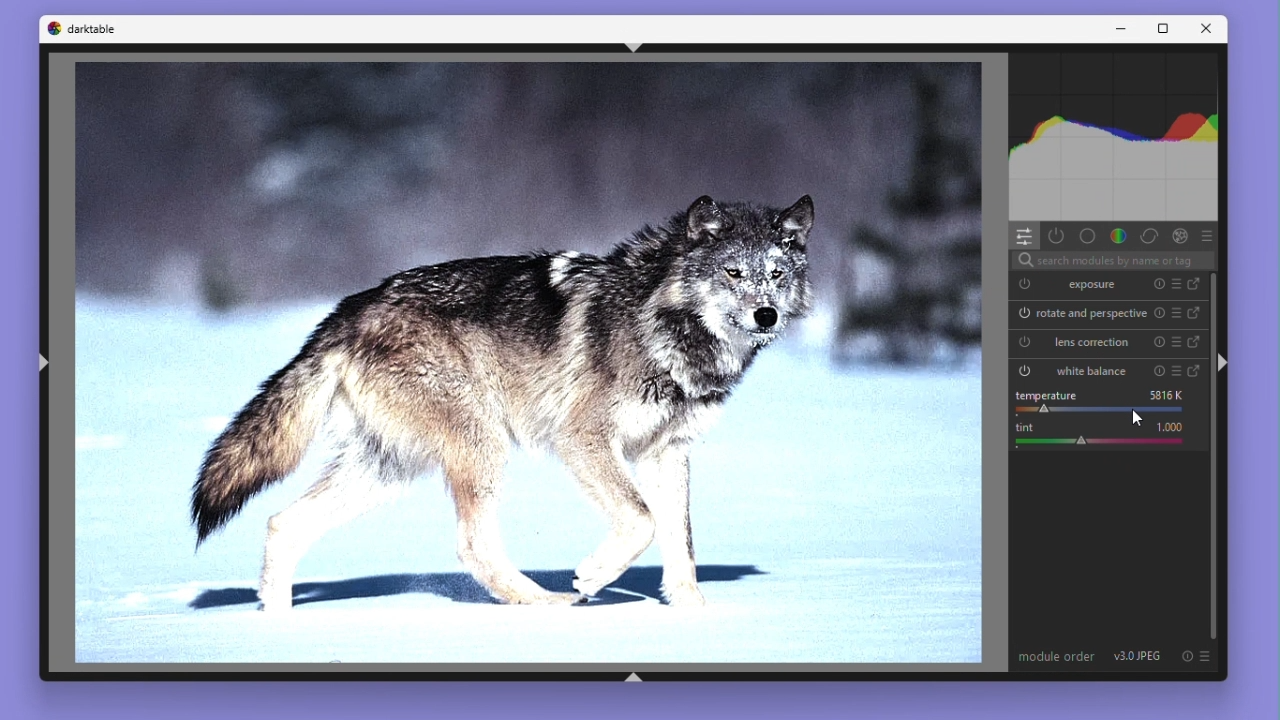 This screenshot has width=1280, height=720. What do you see at coordinates (1207, 657) in the screenshot?
I see `Preset` at bounding box center [1207, 657].